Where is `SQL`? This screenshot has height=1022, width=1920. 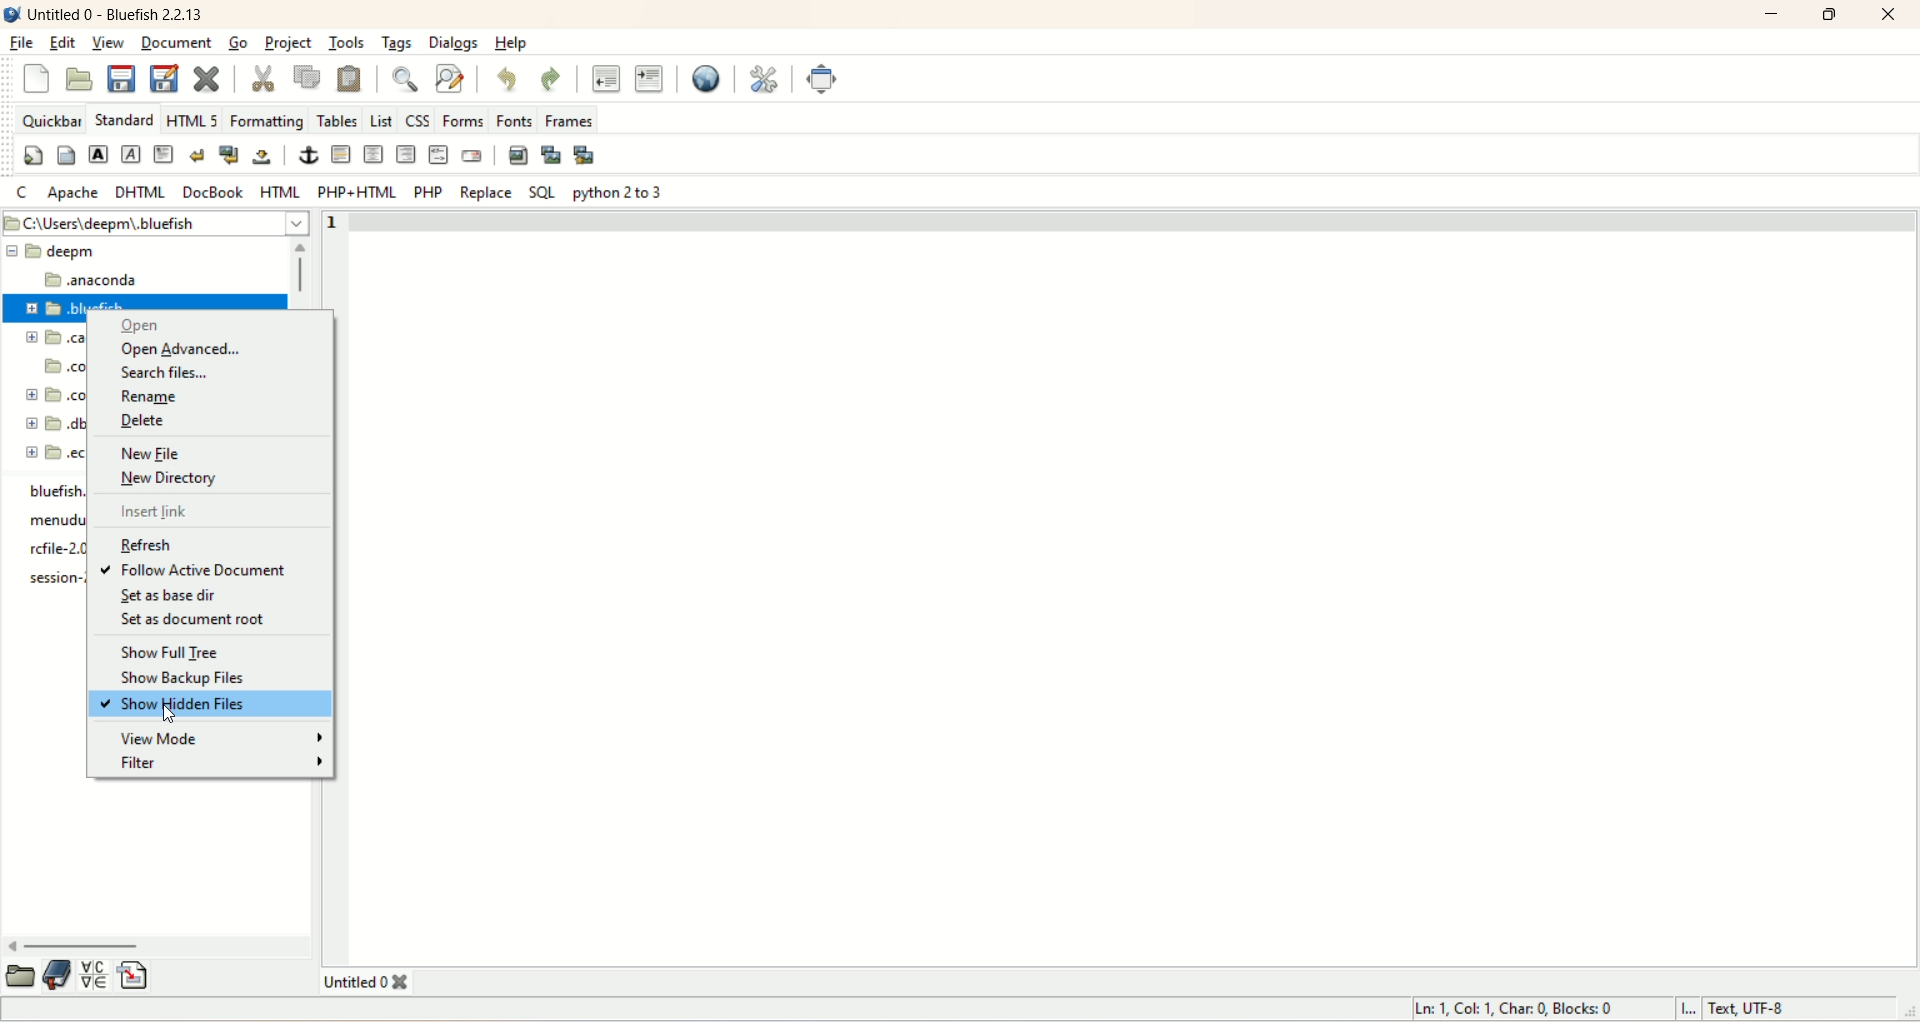
SQL is located at coordinates (542, 192).